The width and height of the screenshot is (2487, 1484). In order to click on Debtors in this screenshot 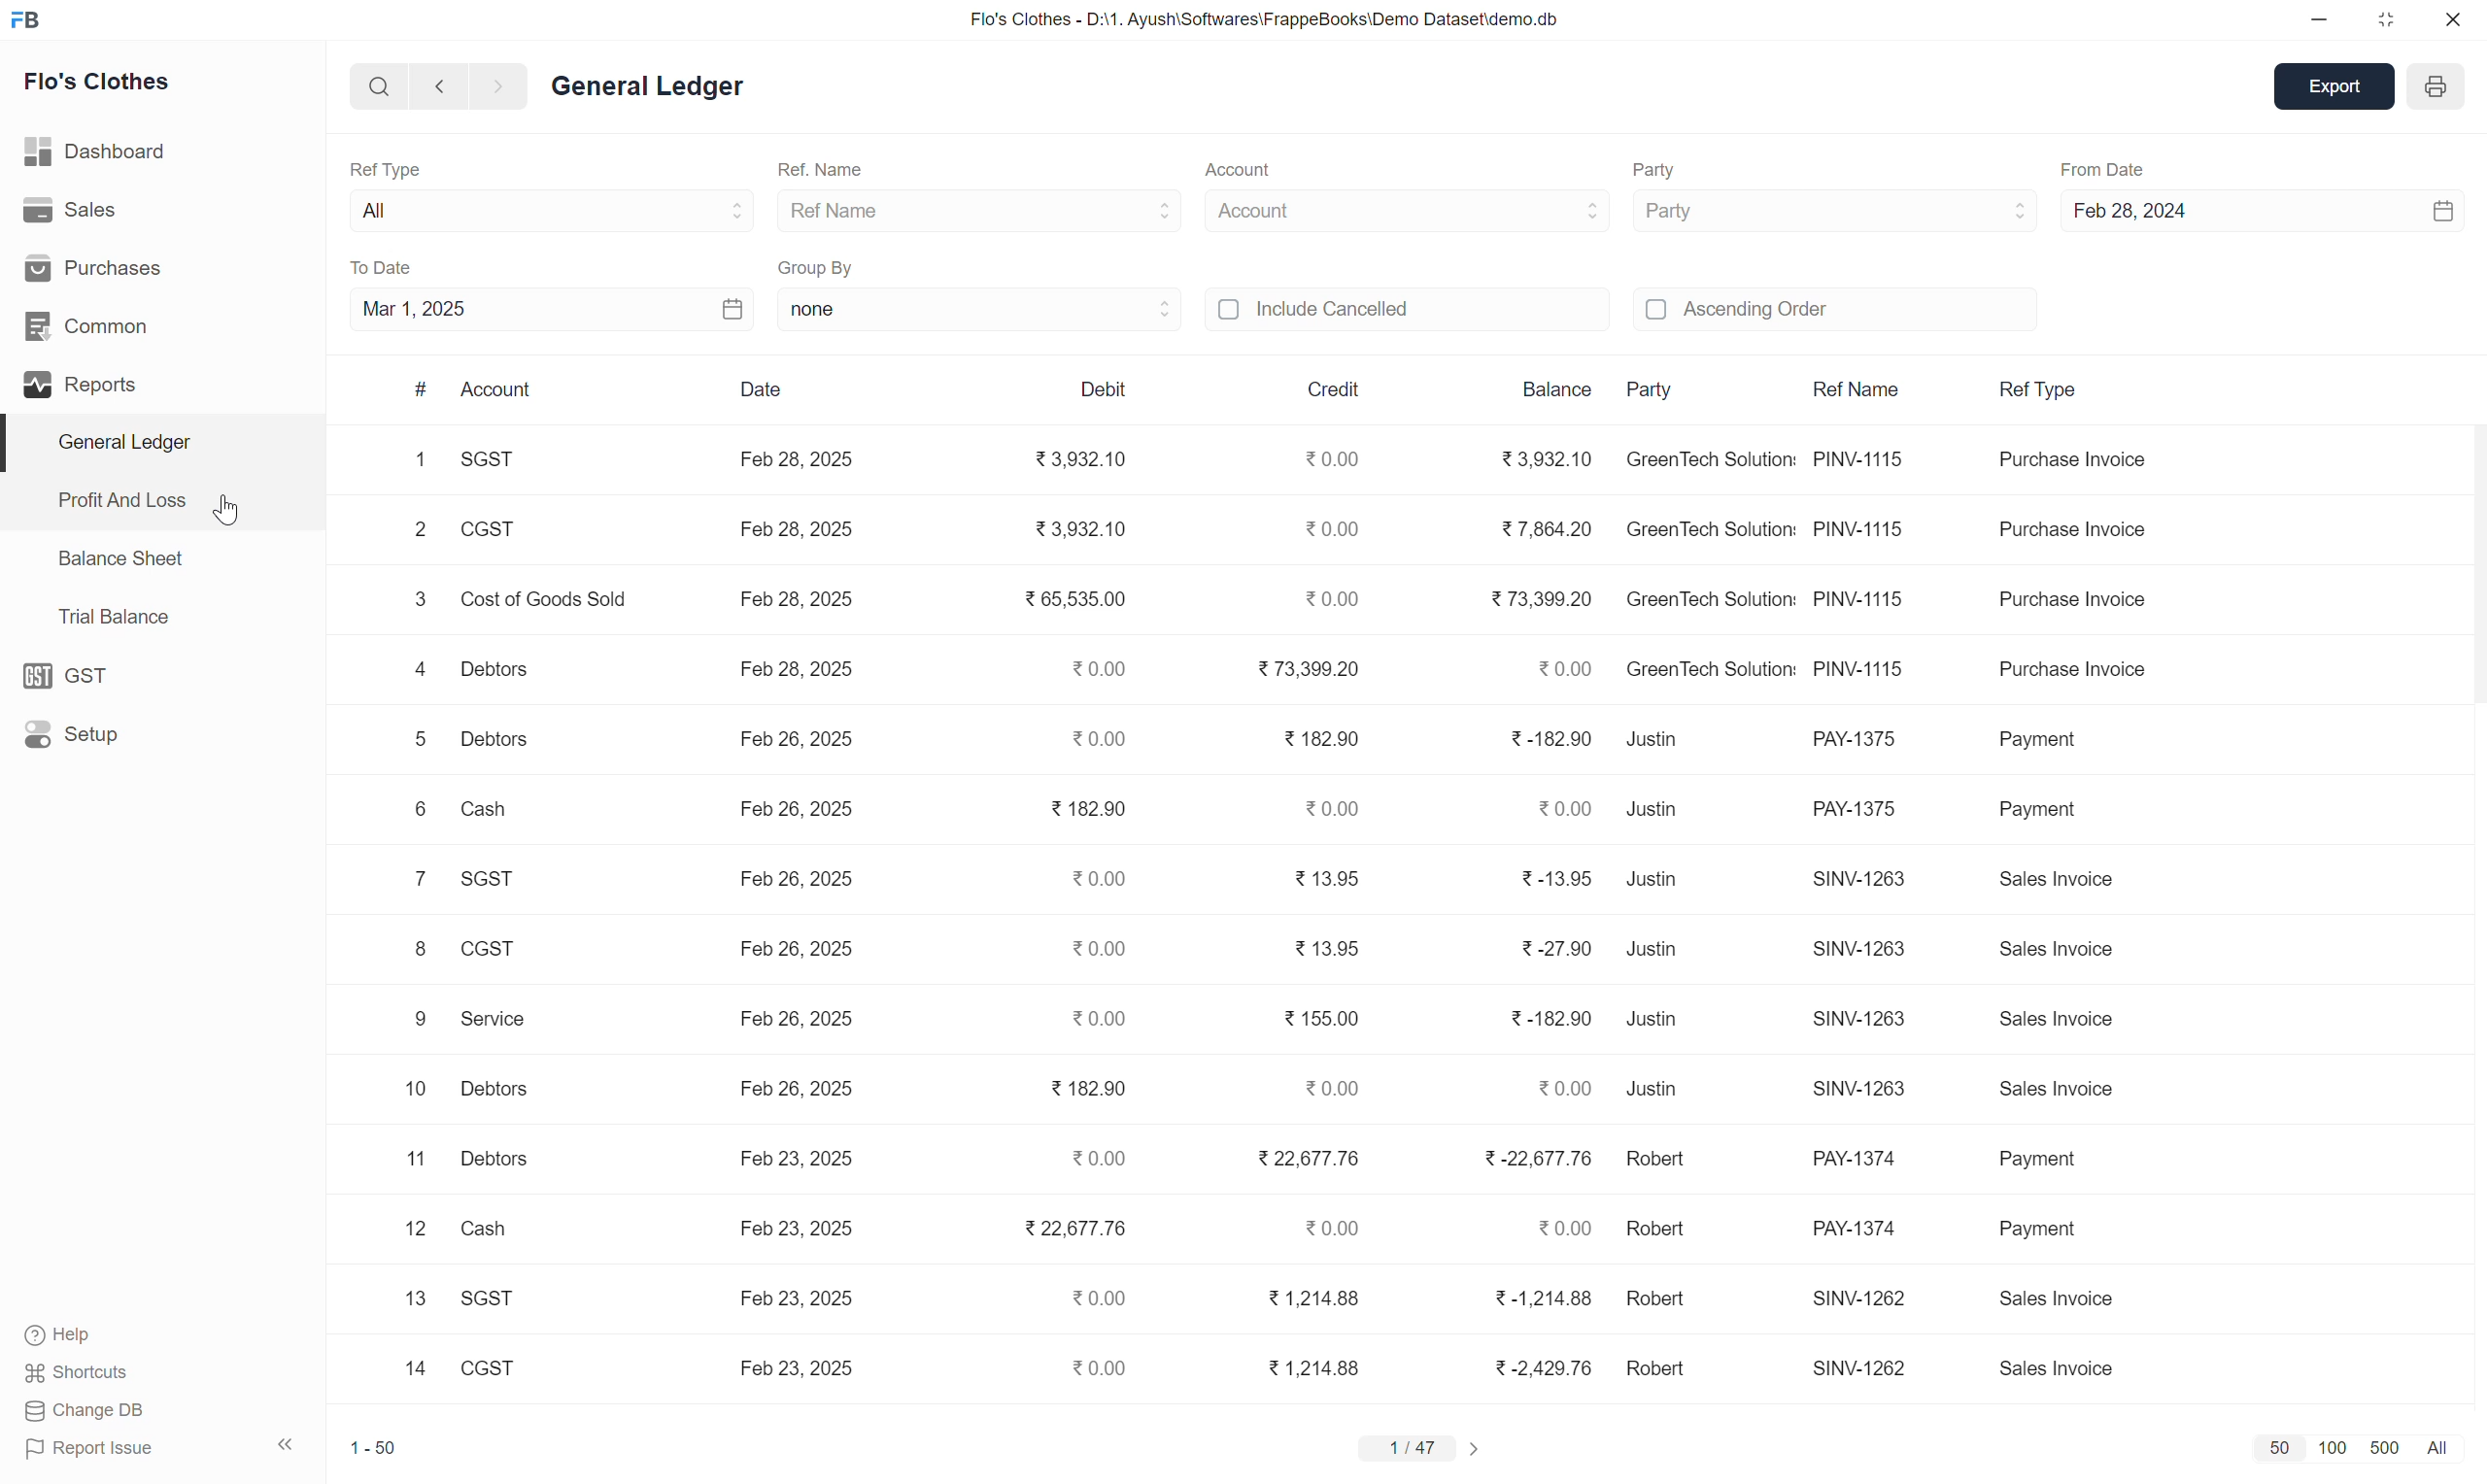, I will do `click(493, 740)`.